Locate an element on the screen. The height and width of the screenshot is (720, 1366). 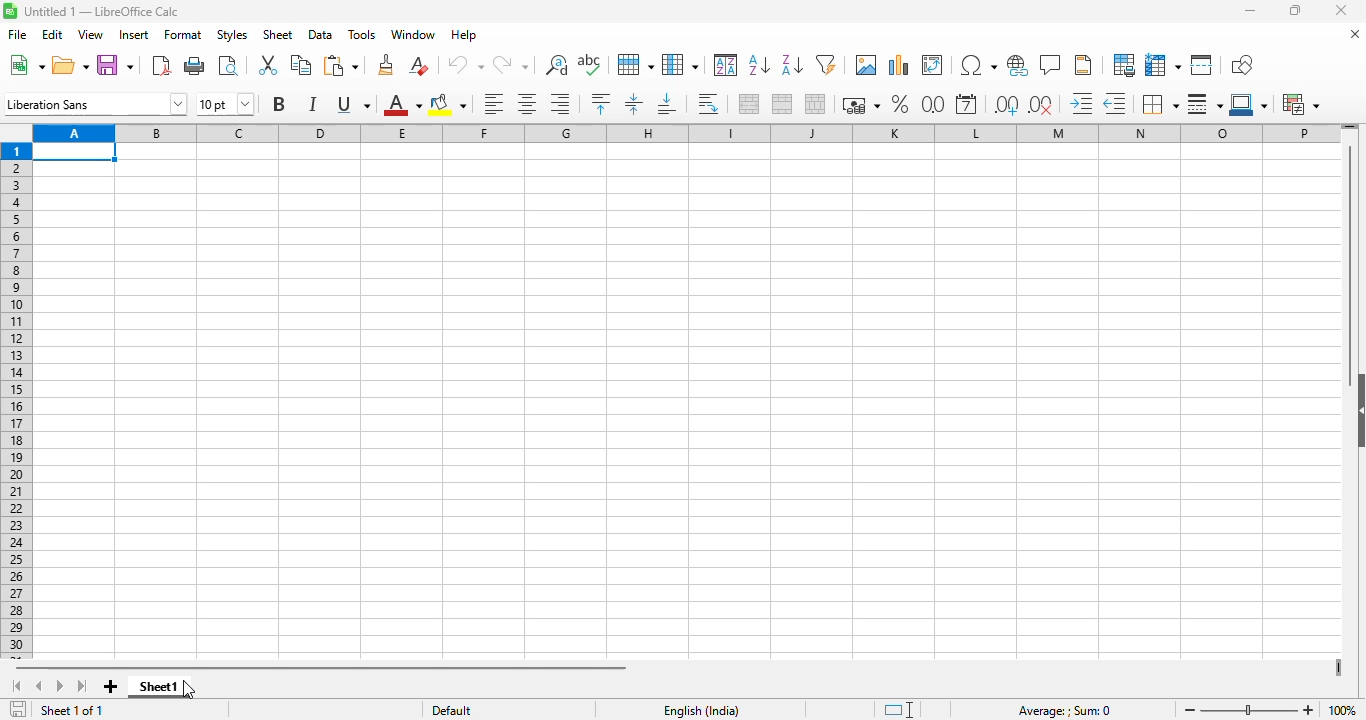
formula is located at coordinates (1065, 711).